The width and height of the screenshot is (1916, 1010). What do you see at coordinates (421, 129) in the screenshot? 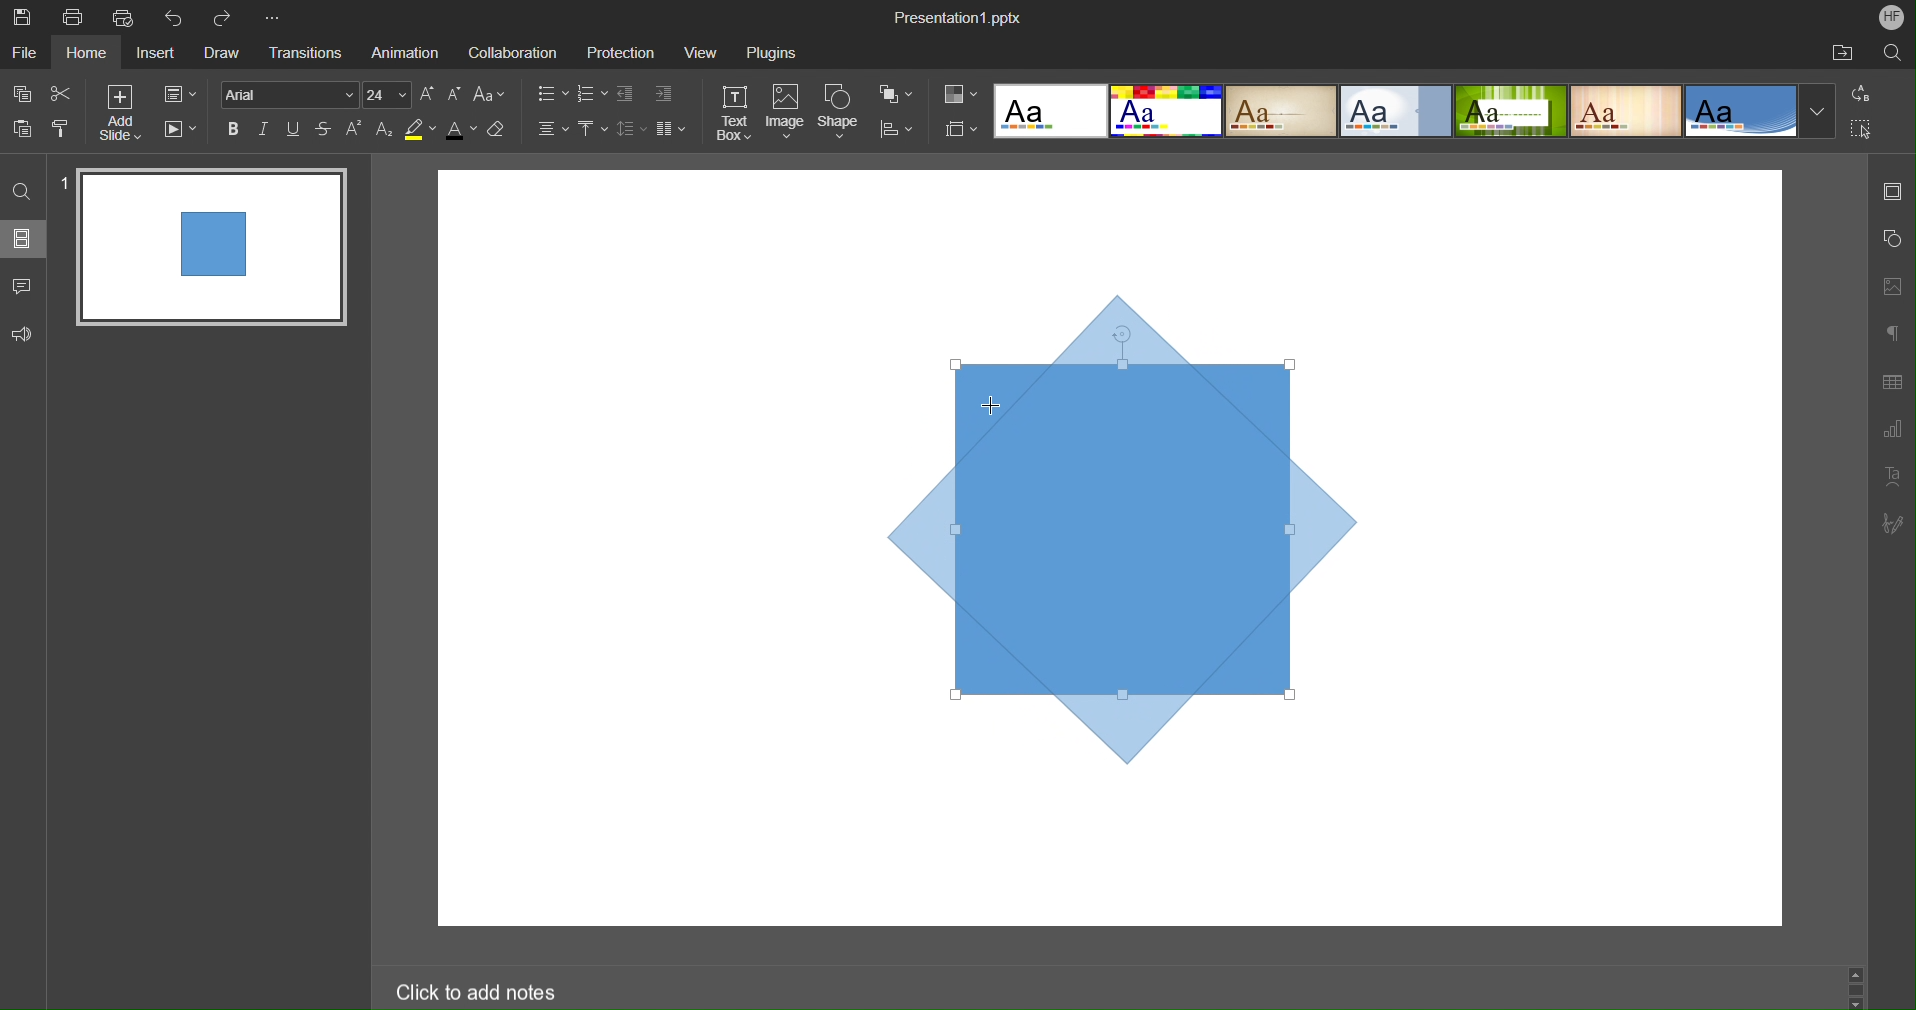
I see `Highlight` at bounding box center [421, 129].